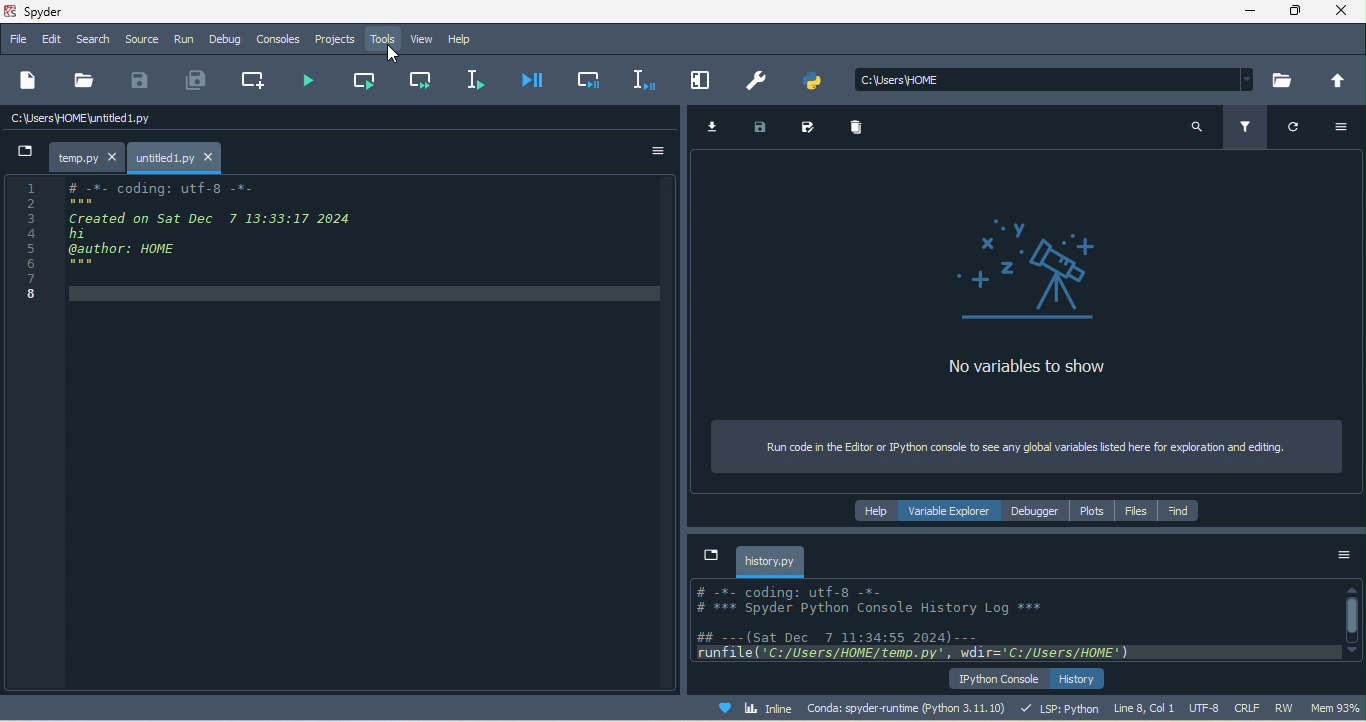  I want to click on option, so click(654, 151).